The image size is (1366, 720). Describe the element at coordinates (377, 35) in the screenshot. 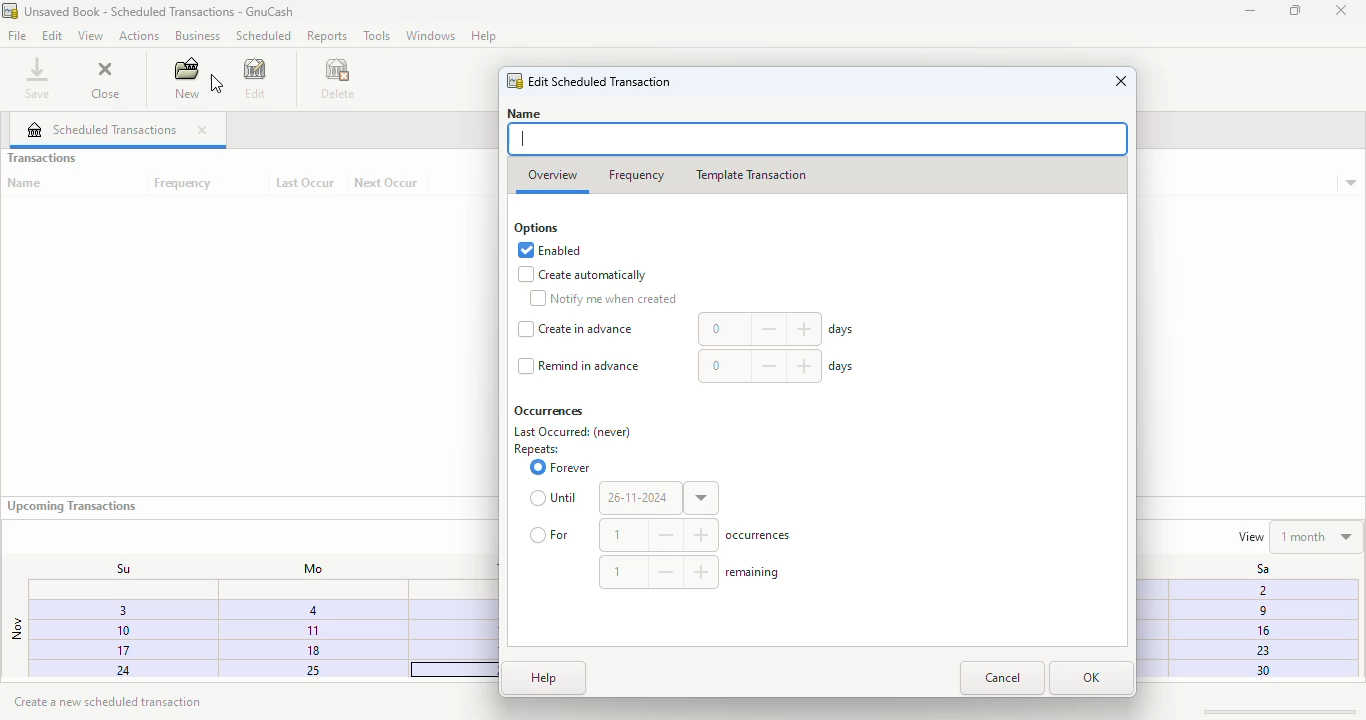

I see `tools` at that location.